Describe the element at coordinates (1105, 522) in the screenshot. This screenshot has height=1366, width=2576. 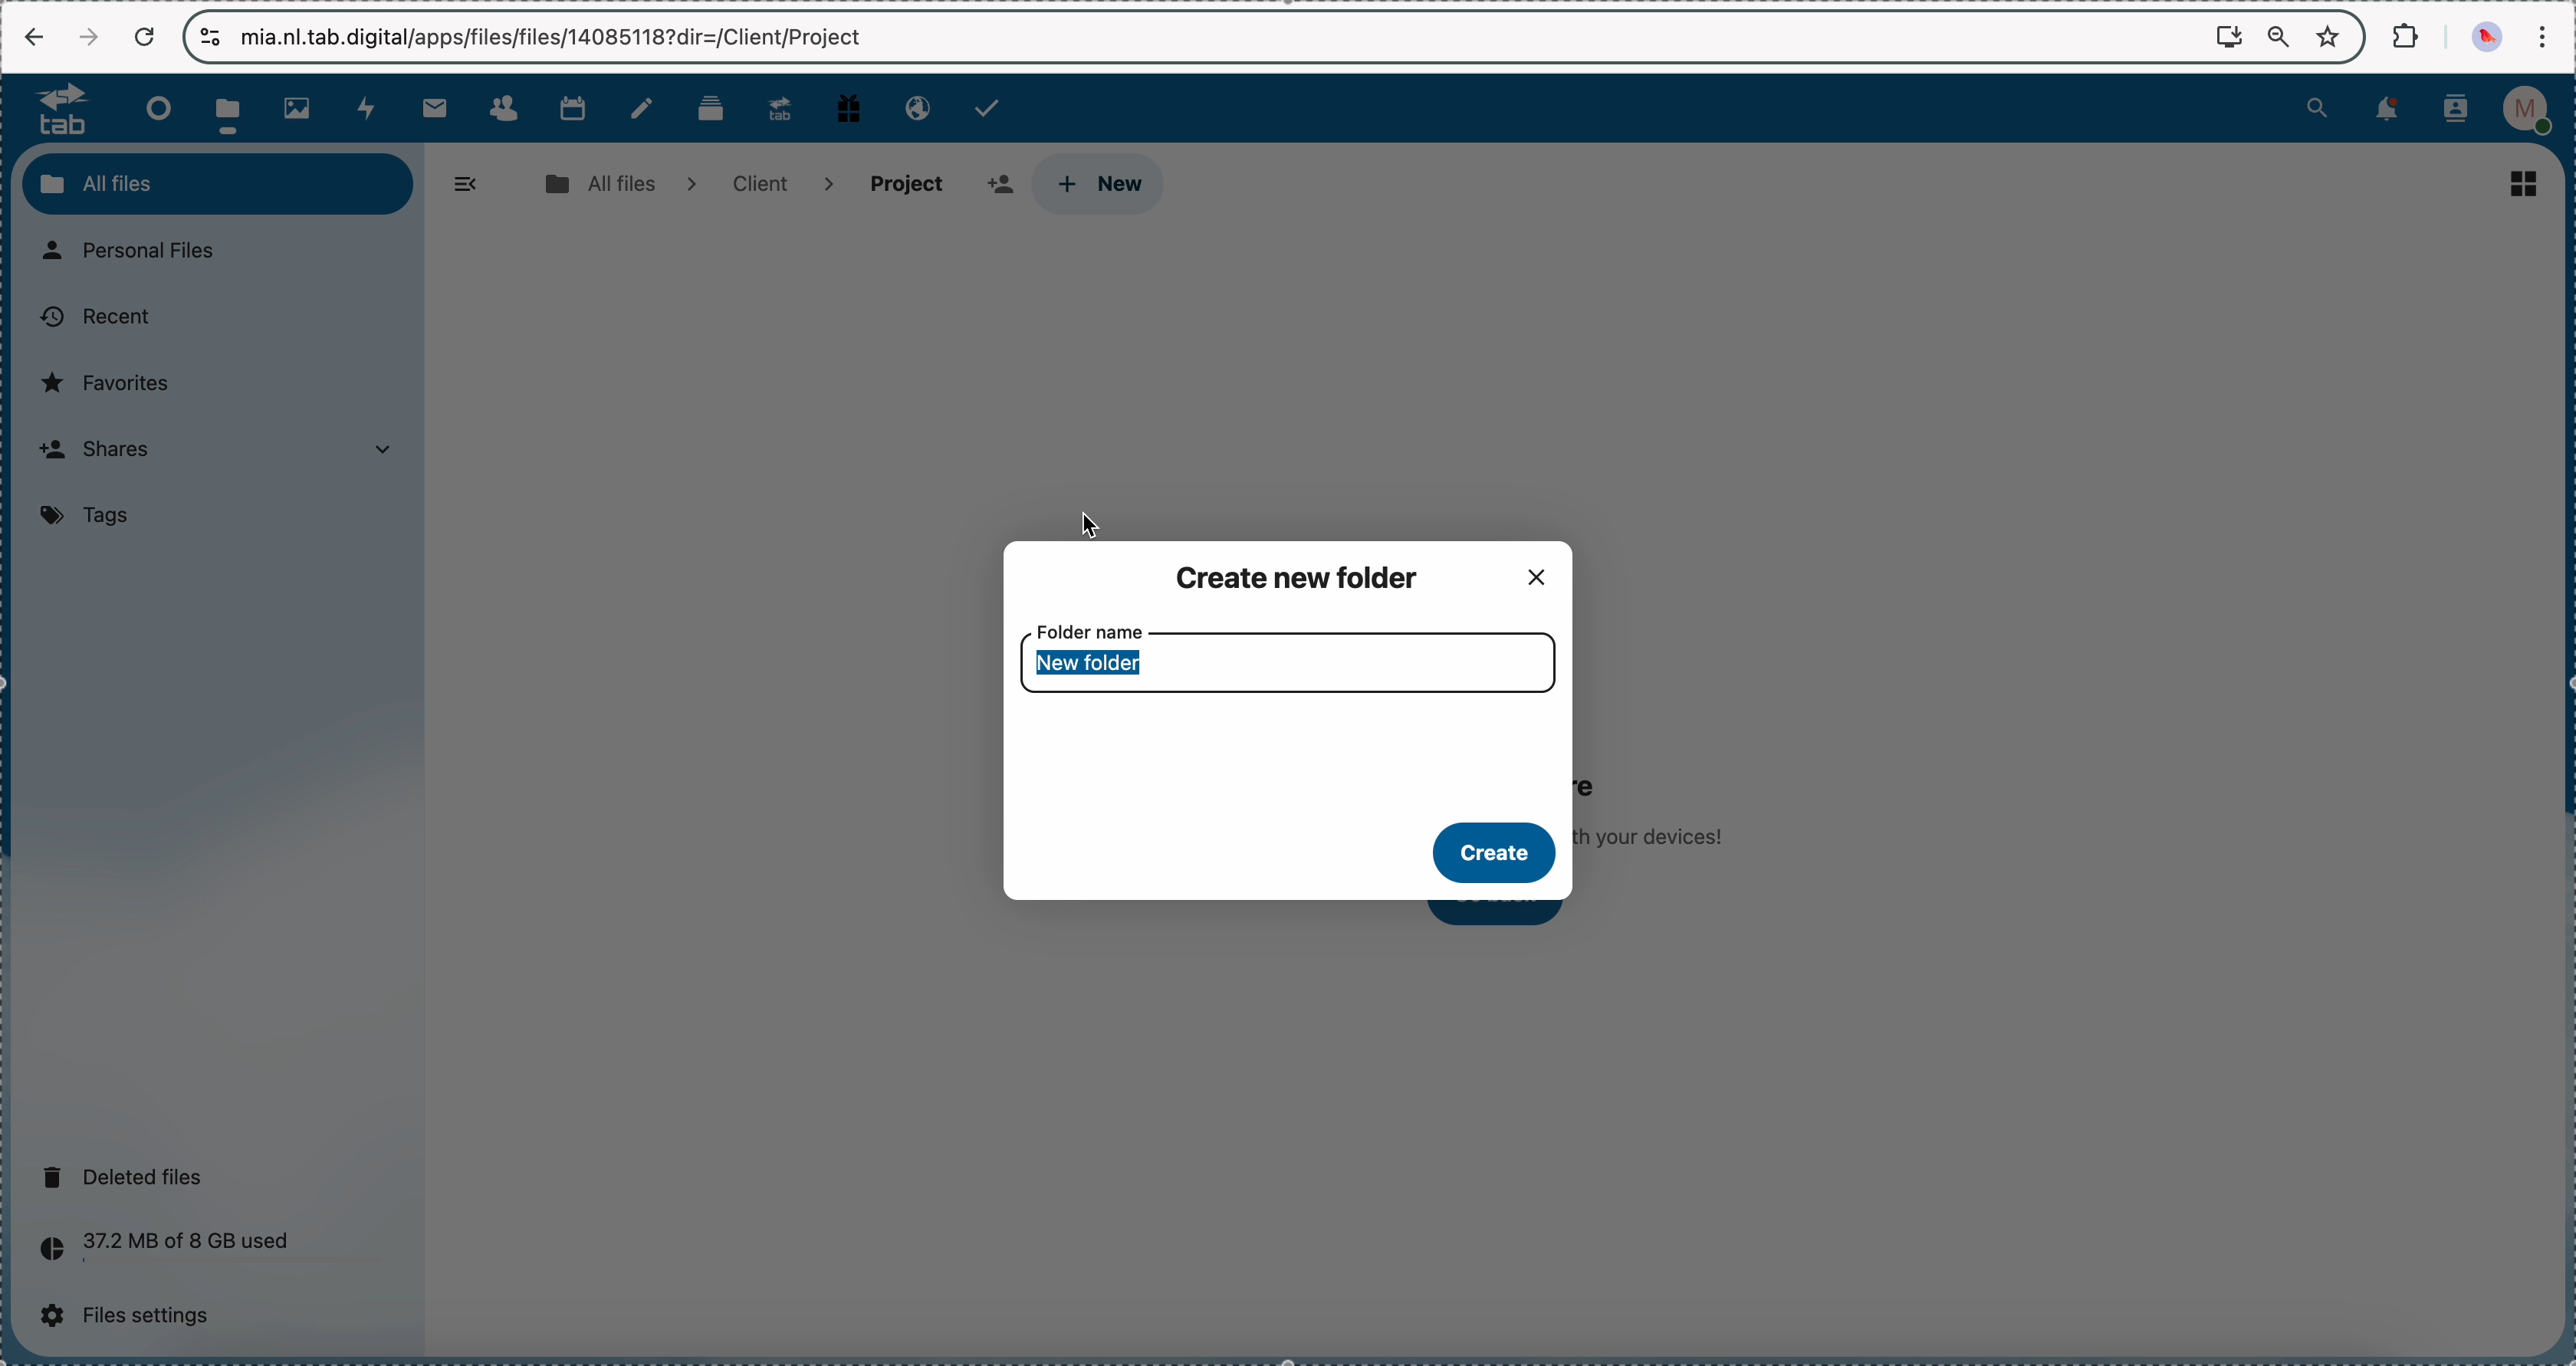
I see `cursor` at that location.